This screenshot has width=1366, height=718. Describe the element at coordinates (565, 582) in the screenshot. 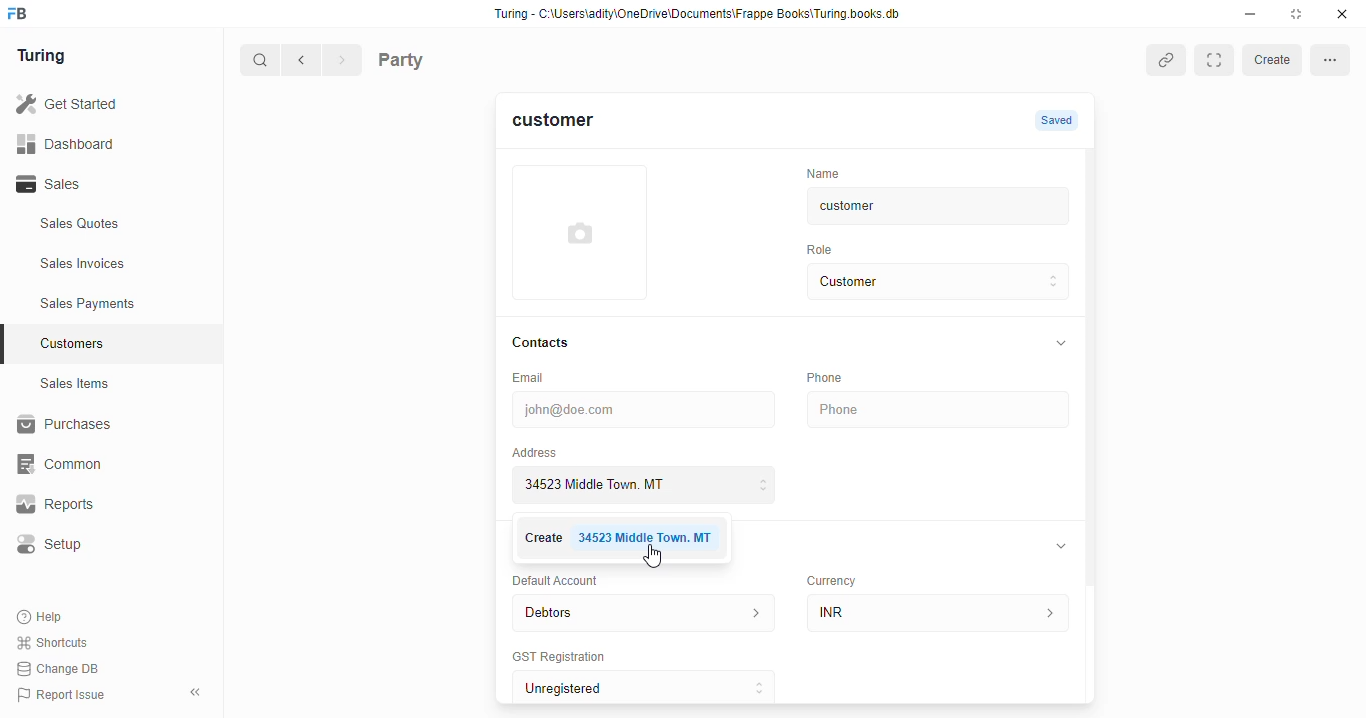

I see `Default Account` at that location.